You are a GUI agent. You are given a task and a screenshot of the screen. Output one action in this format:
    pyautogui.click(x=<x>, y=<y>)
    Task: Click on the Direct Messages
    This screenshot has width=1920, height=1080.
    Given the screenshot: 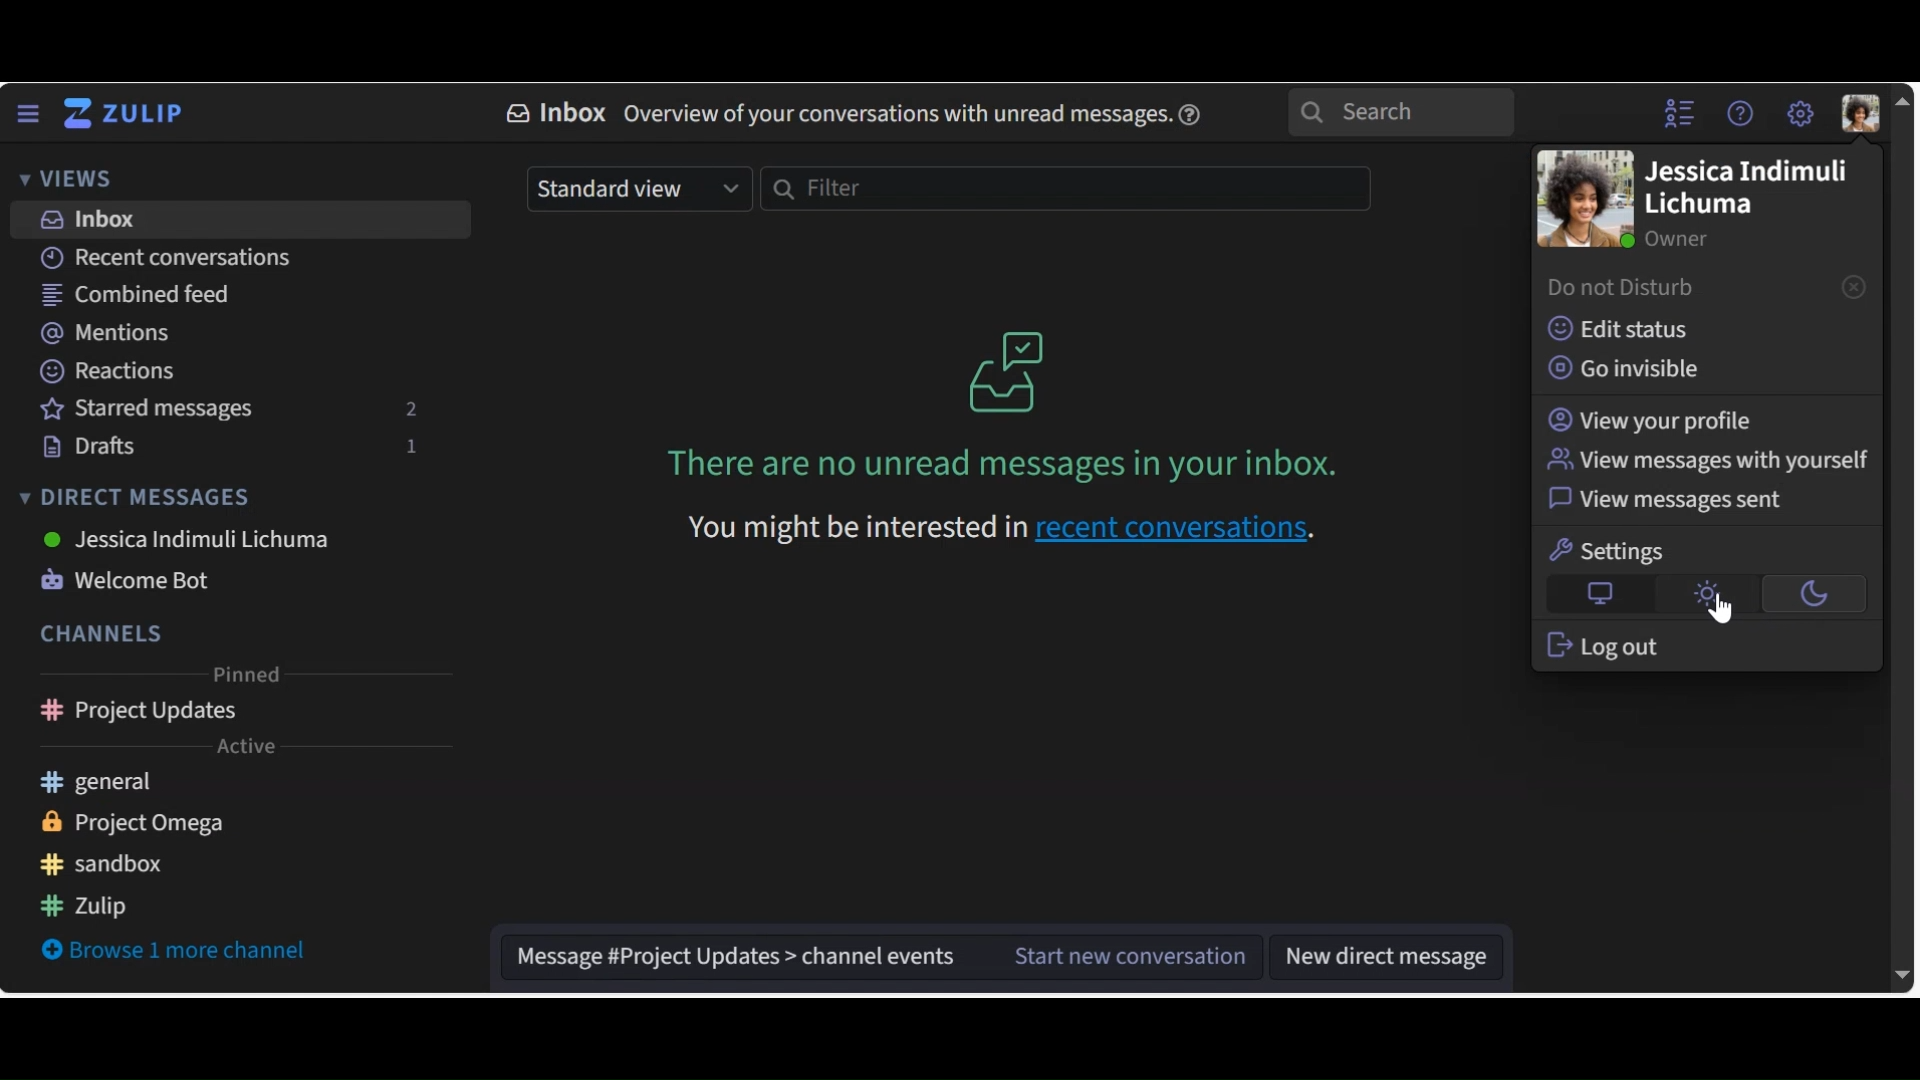 What is the action you would take?
    pyautogui.click(x=142, y=497)
    